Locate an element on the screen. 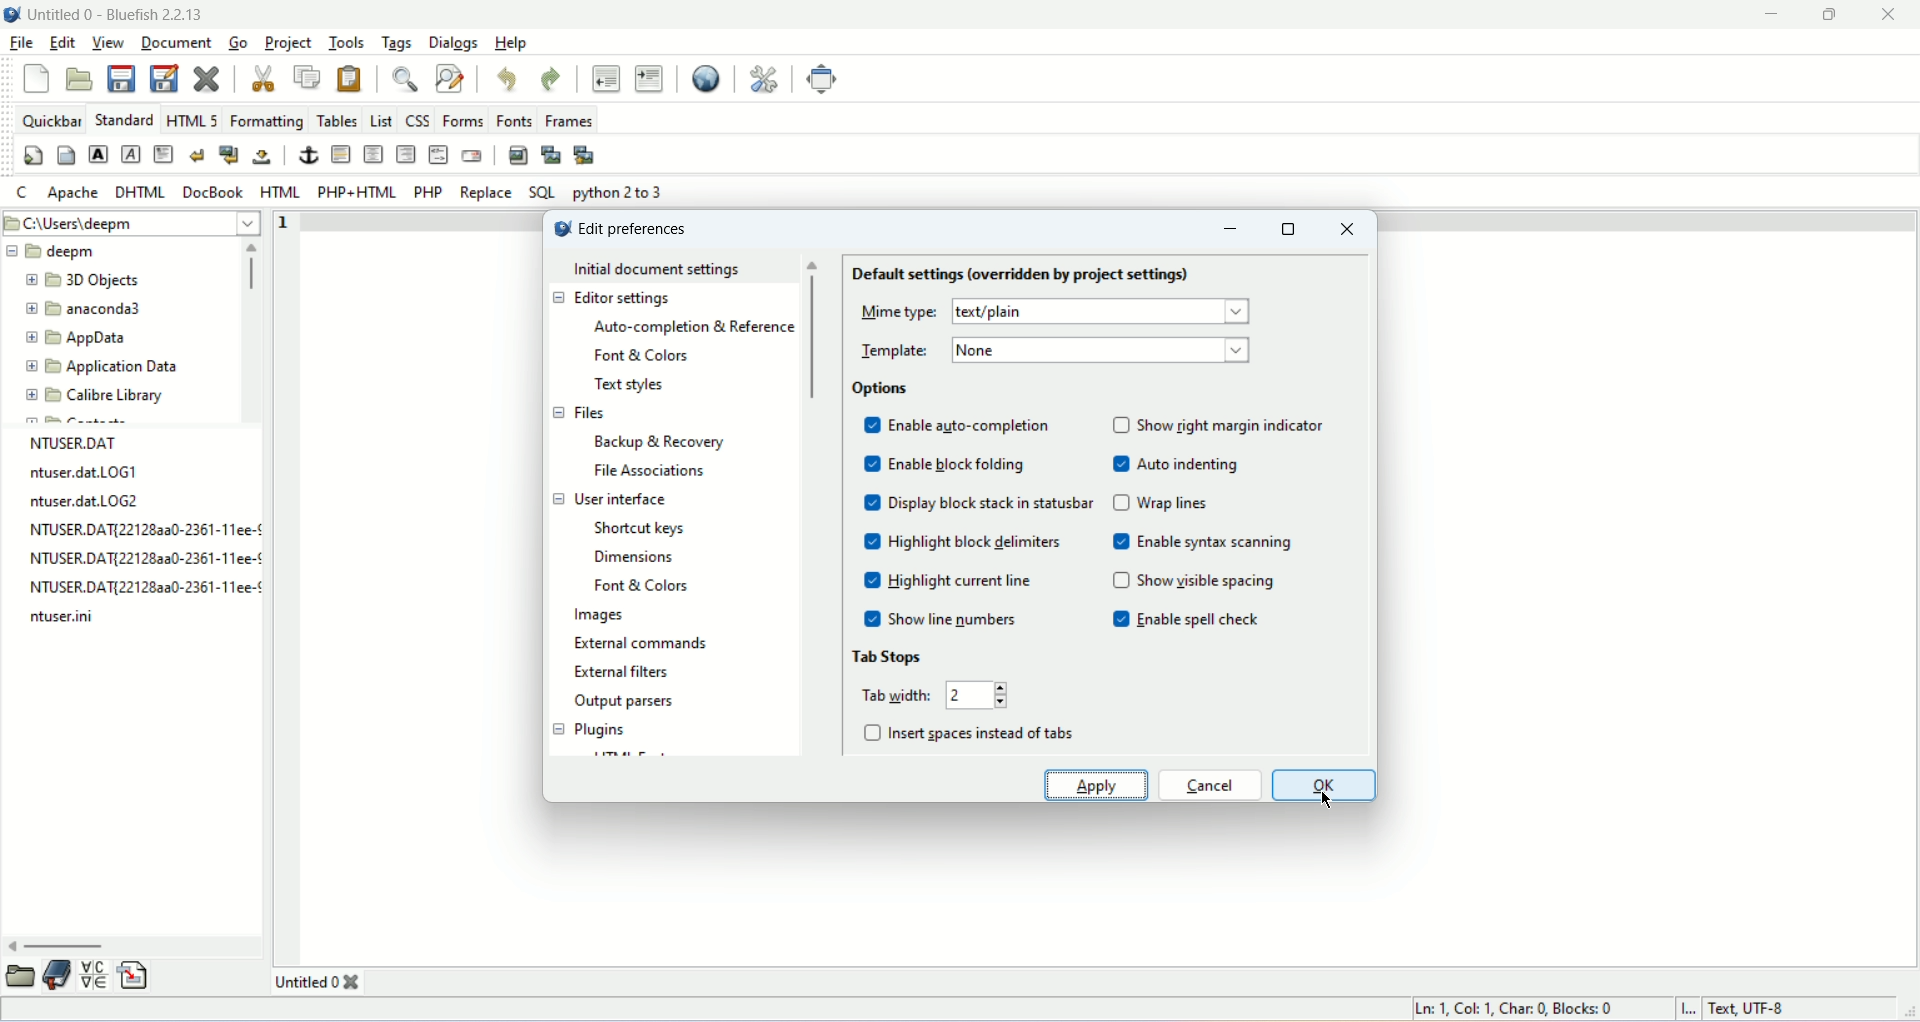 The width and height of the screenshot is (1920, 1022). Application Data is located at coordinates (124, 367).